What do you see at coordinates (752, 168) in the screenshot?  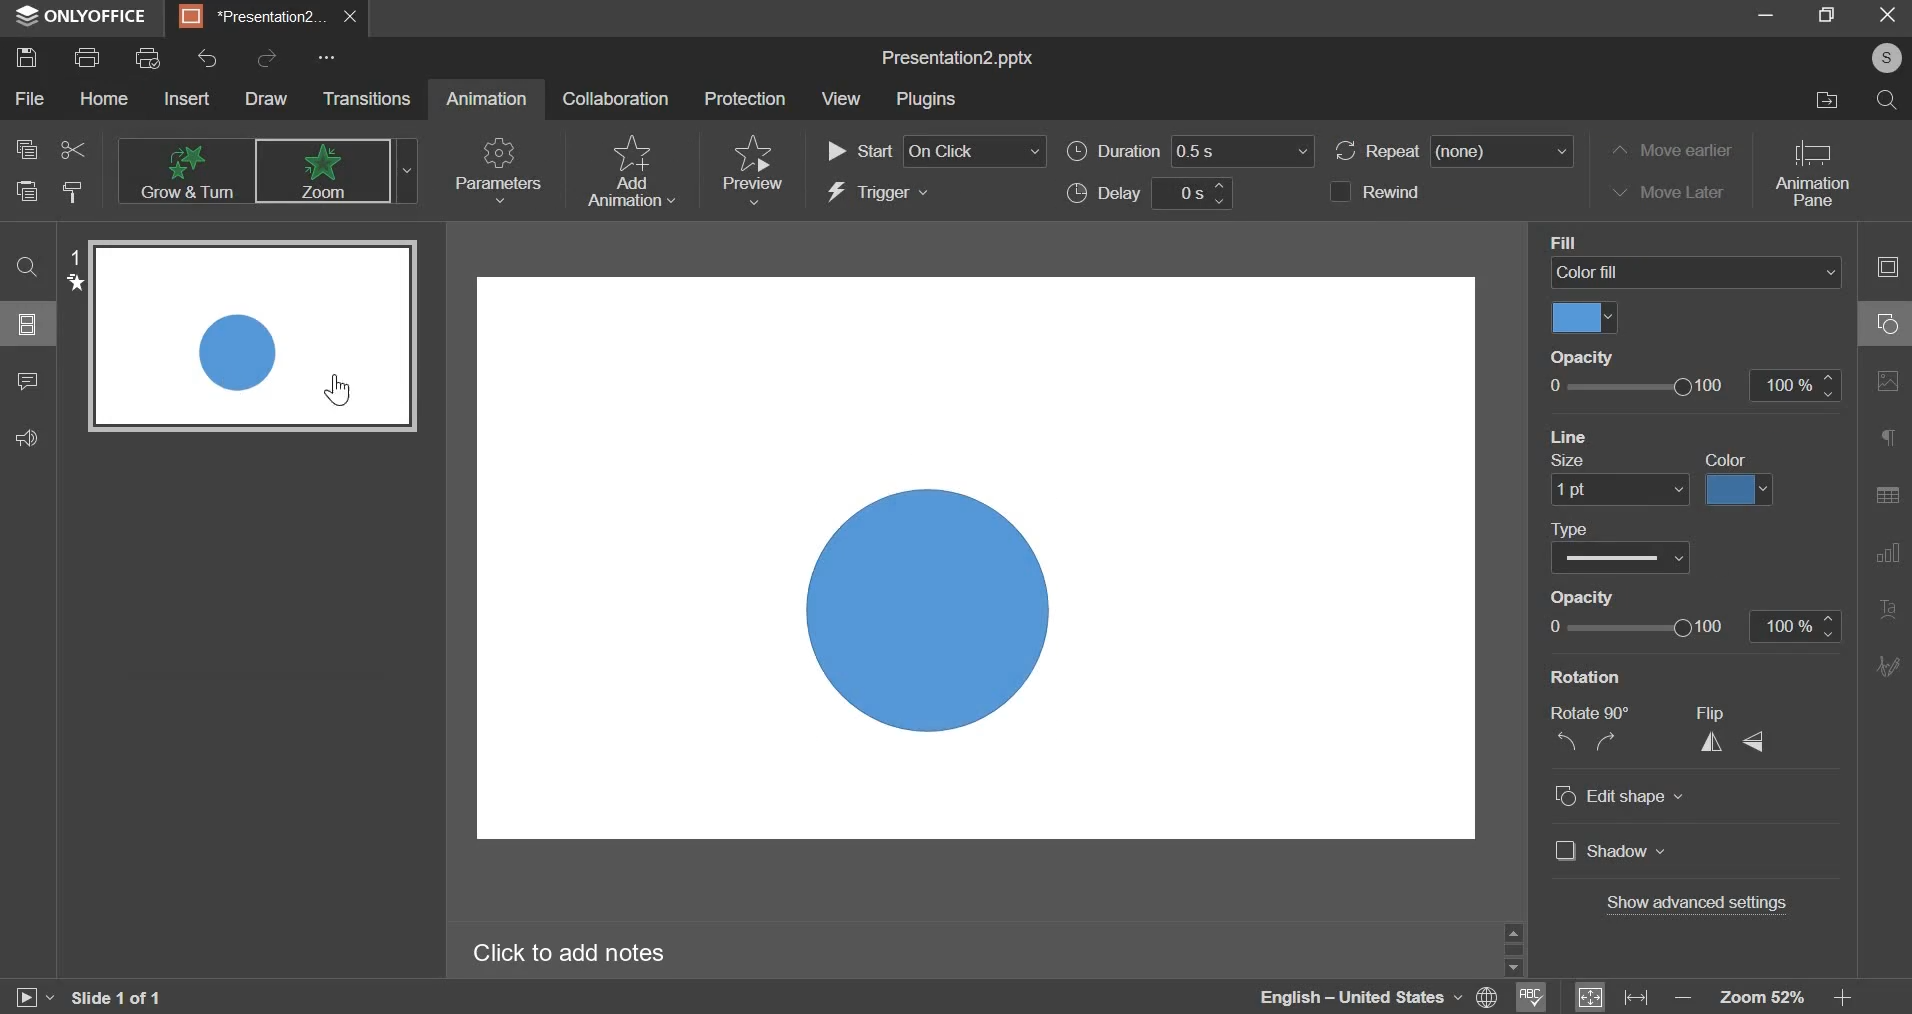 I see `preview` at bounding box center [752, 168].